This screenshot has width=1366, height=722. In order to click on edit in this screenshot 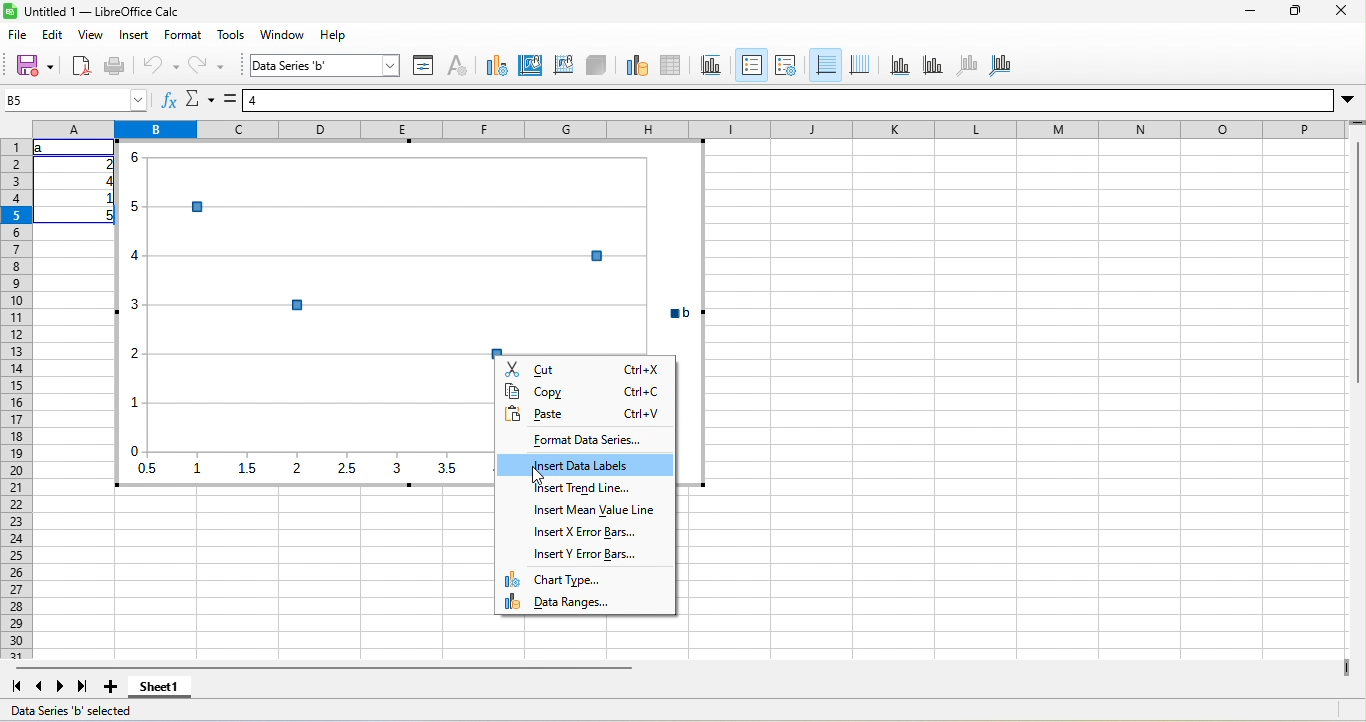, I will do `click(53, 35)`.